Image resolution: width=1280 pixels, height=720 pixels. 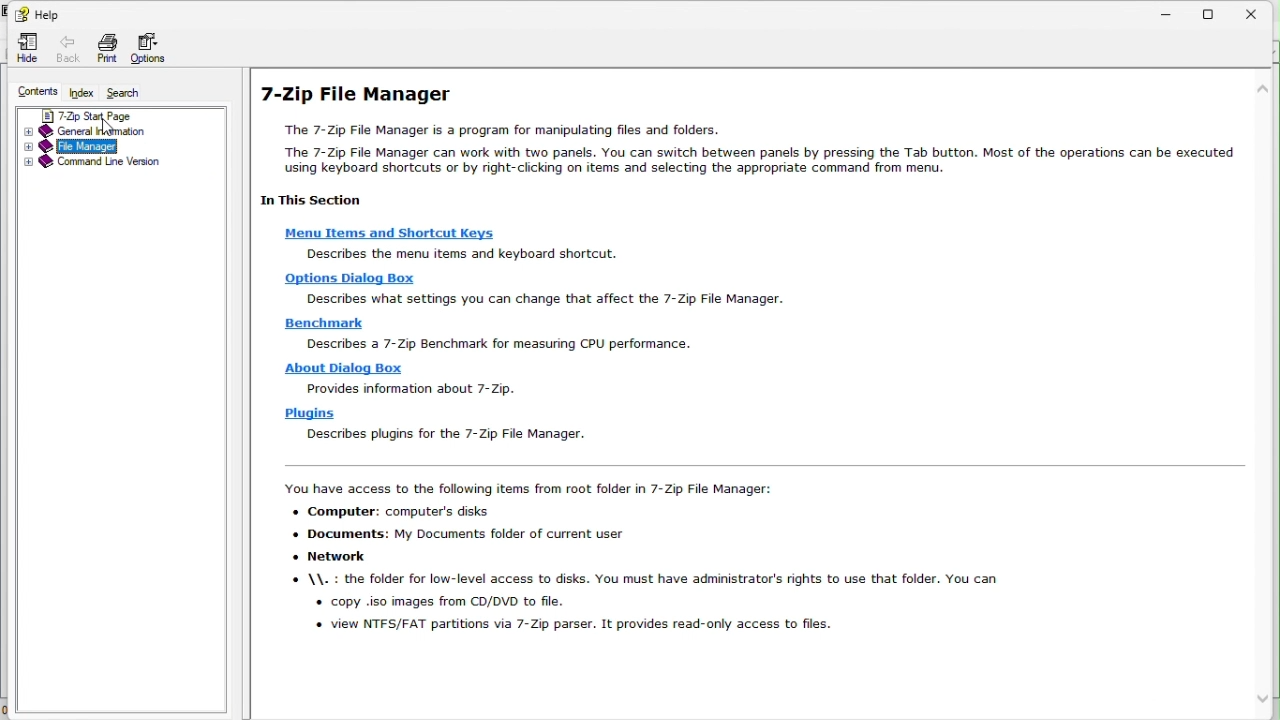 What do you see at coordinates (108, 128) in the screenshot?
I see `cursor` at bounding box center [108, 128].